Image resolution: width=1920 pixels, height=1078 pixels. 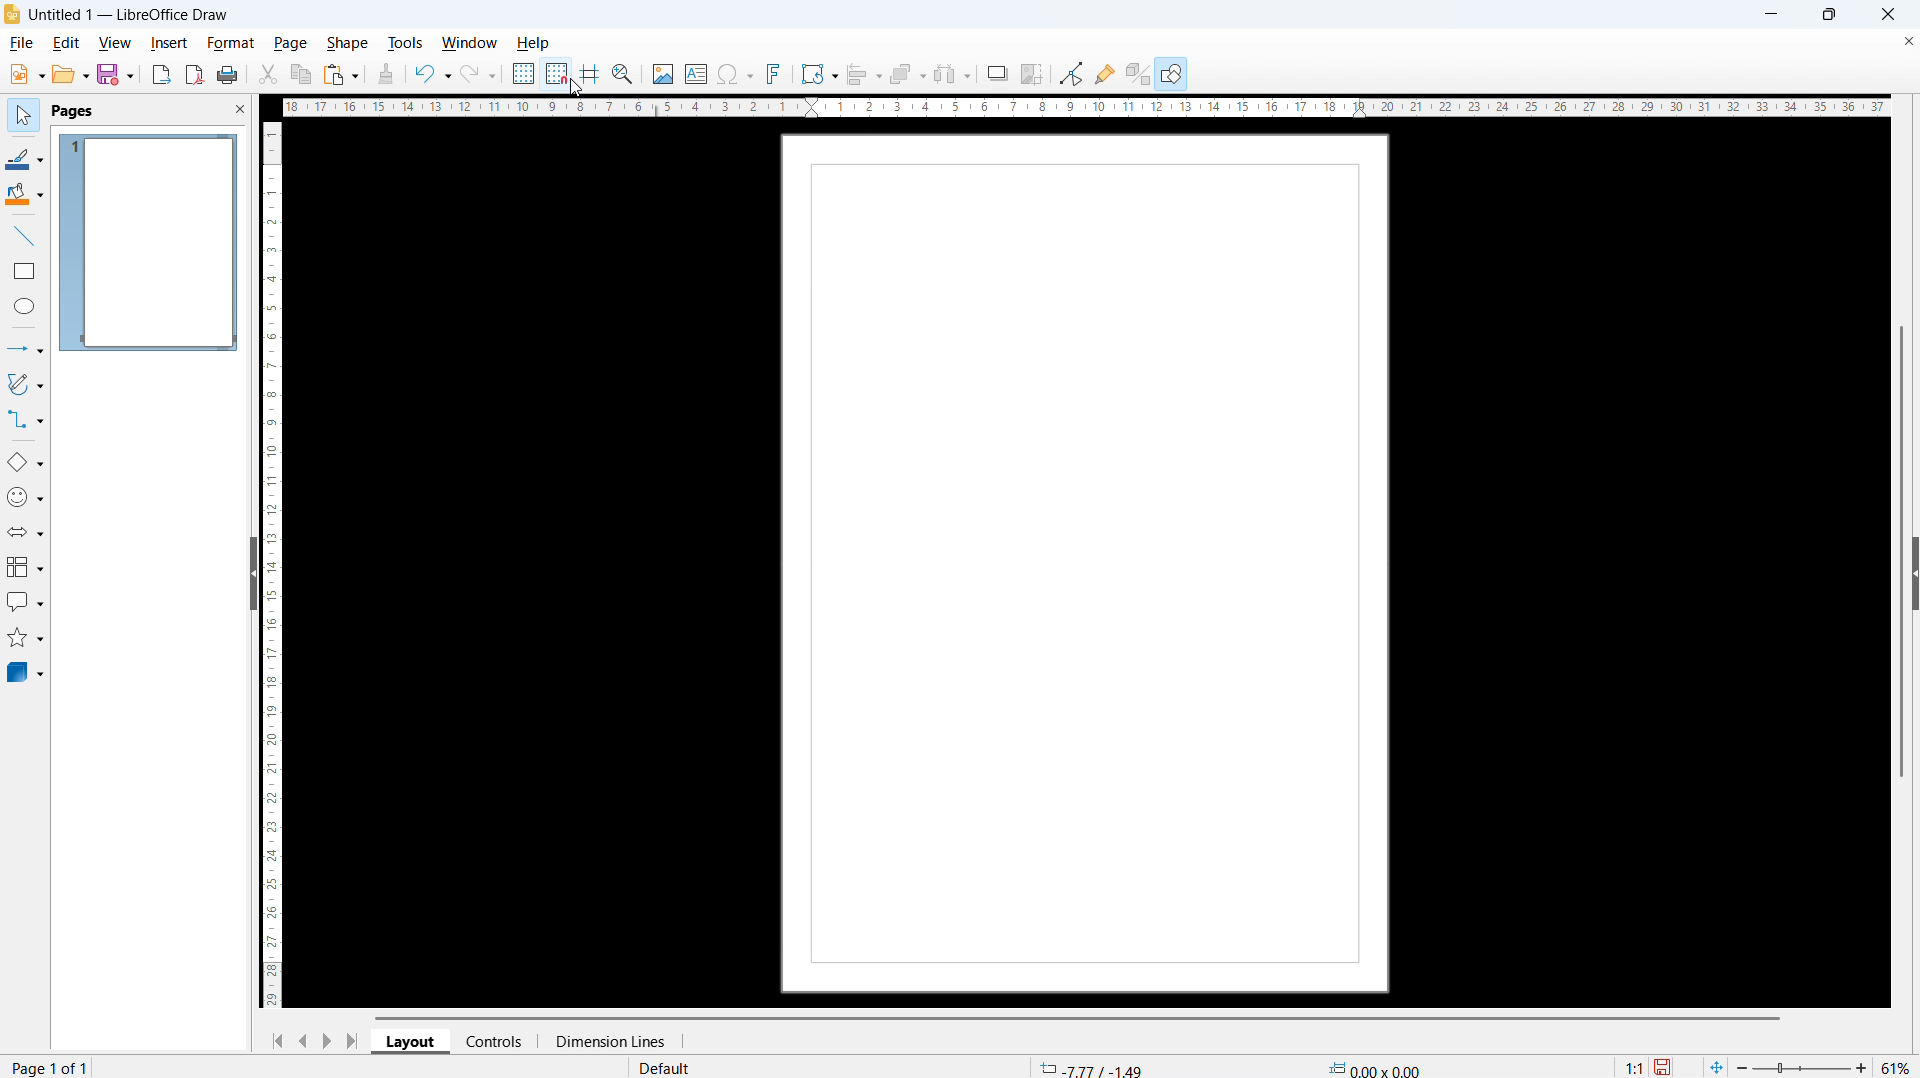 What do you see at coordinates (953, 74) in the screenshot?
I see `Select at least three objects To distribute ` at bounding box center [953, 74].